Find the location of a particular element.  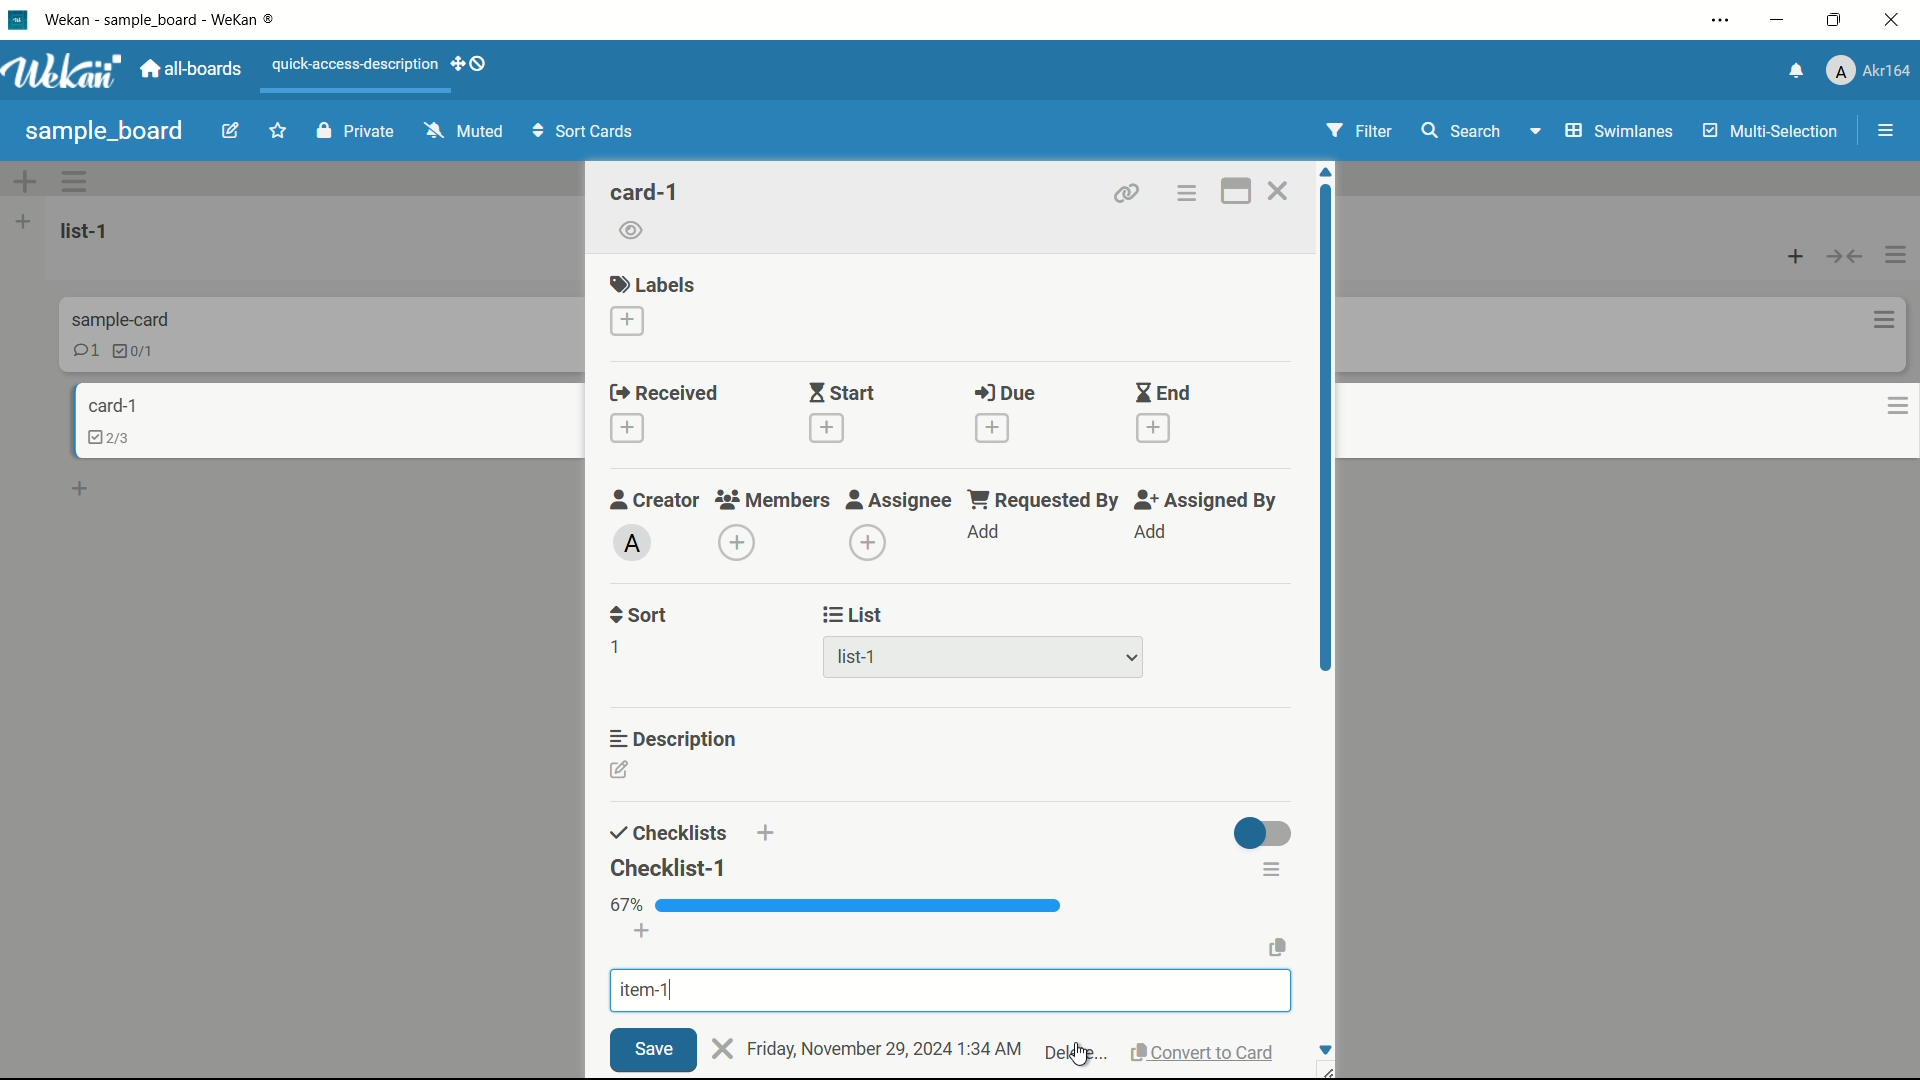

watch icon is located at coordinates (631, 230).